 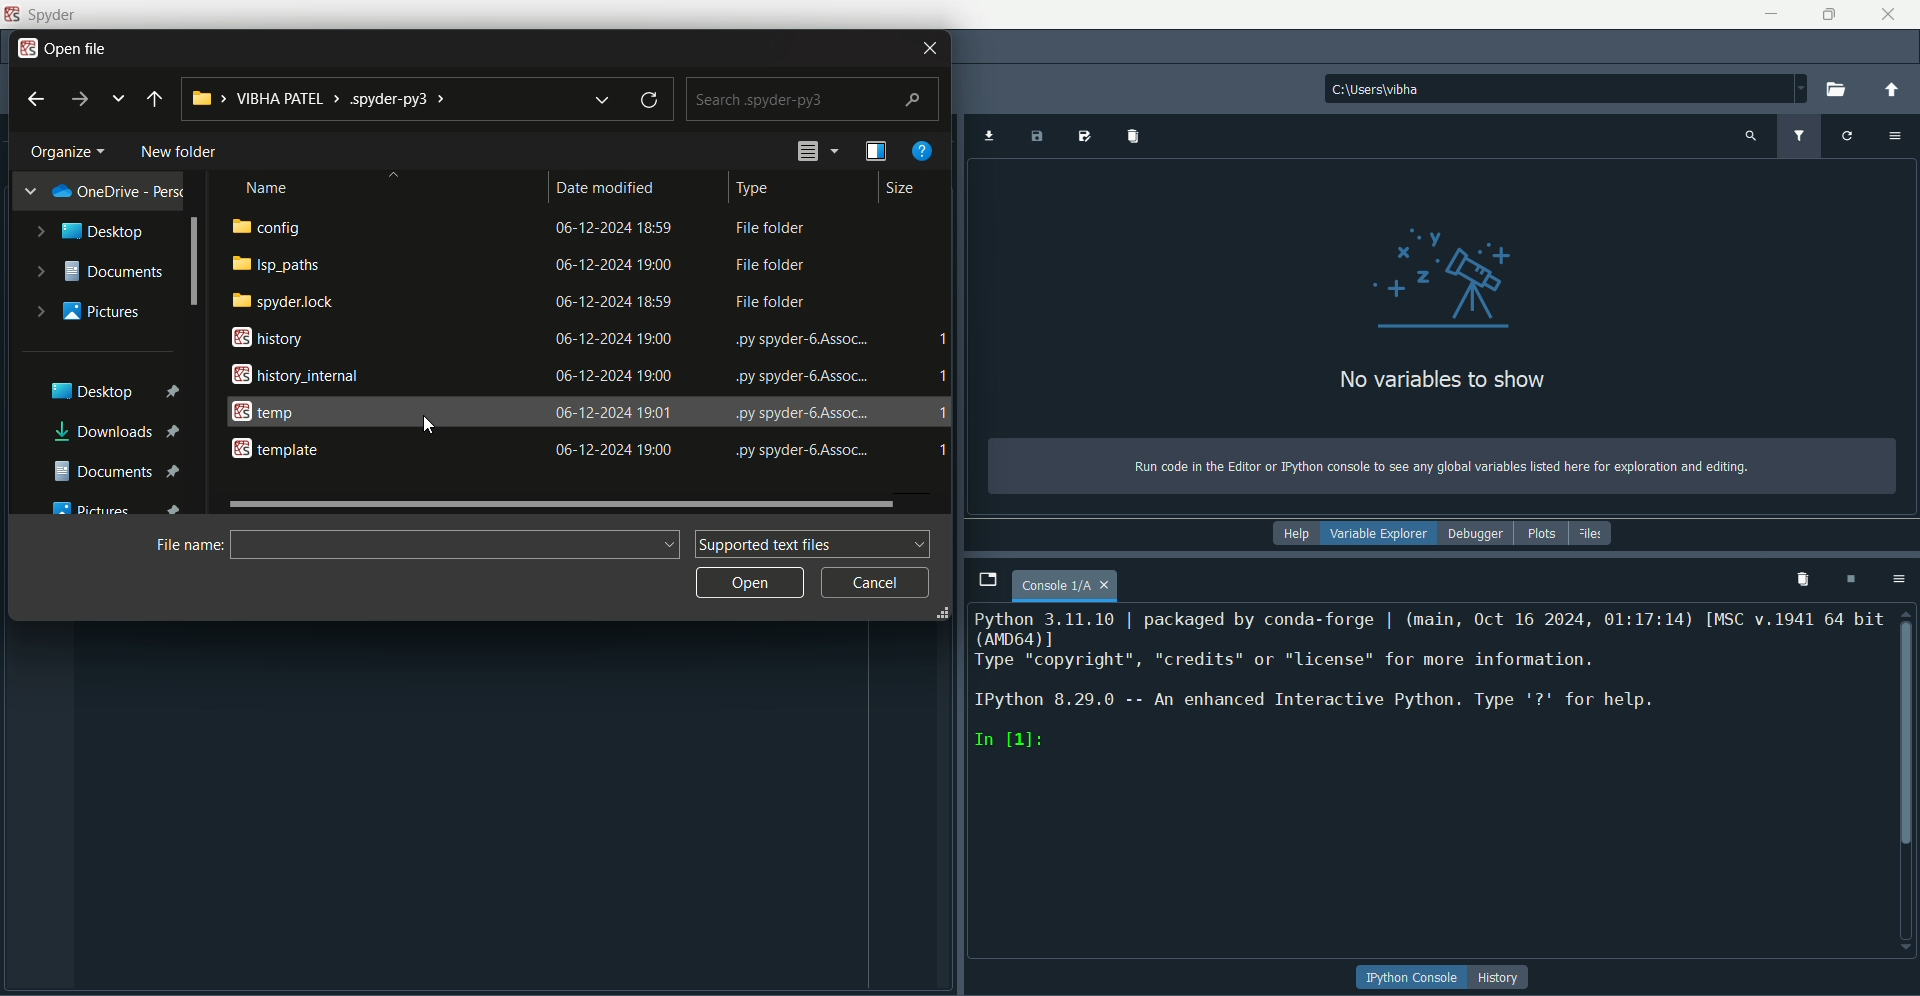 What do you see at coordinates (1429, 682) in the screenshot?
I see `text` at bounding box center [1429, 682].